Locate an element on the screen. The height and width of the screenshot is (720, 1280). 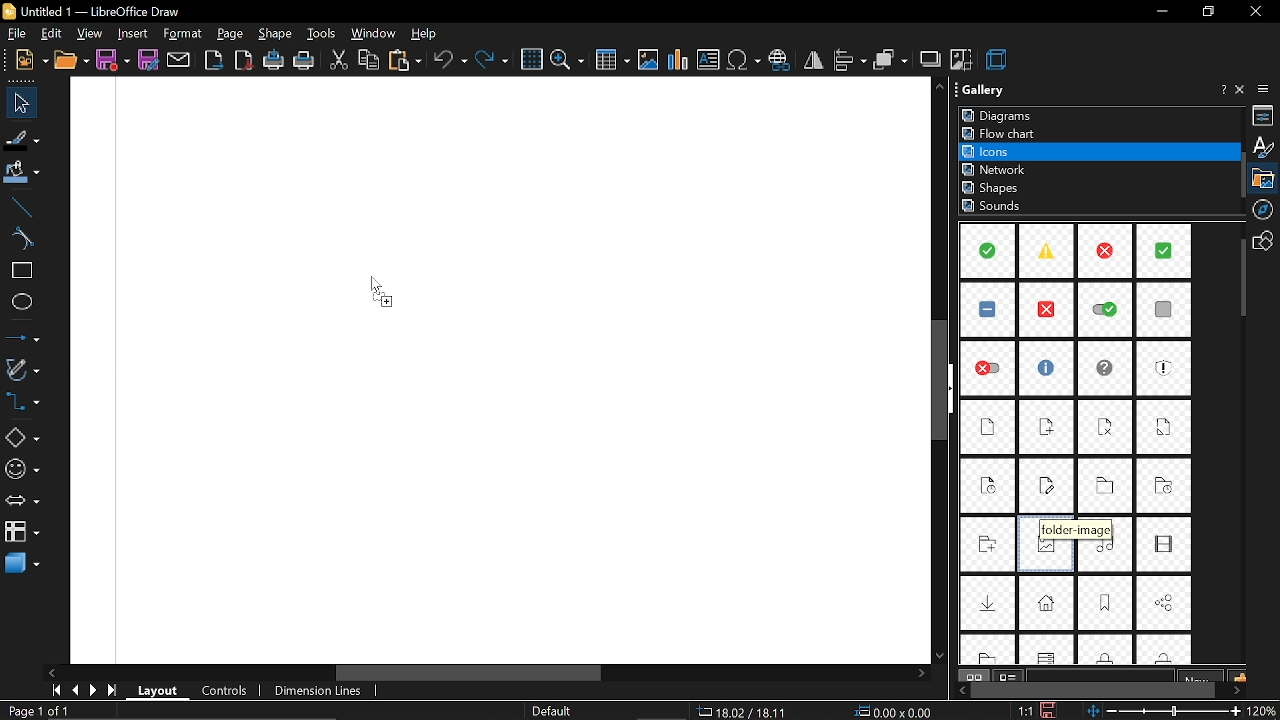
page is located at coordinates (231, 34).